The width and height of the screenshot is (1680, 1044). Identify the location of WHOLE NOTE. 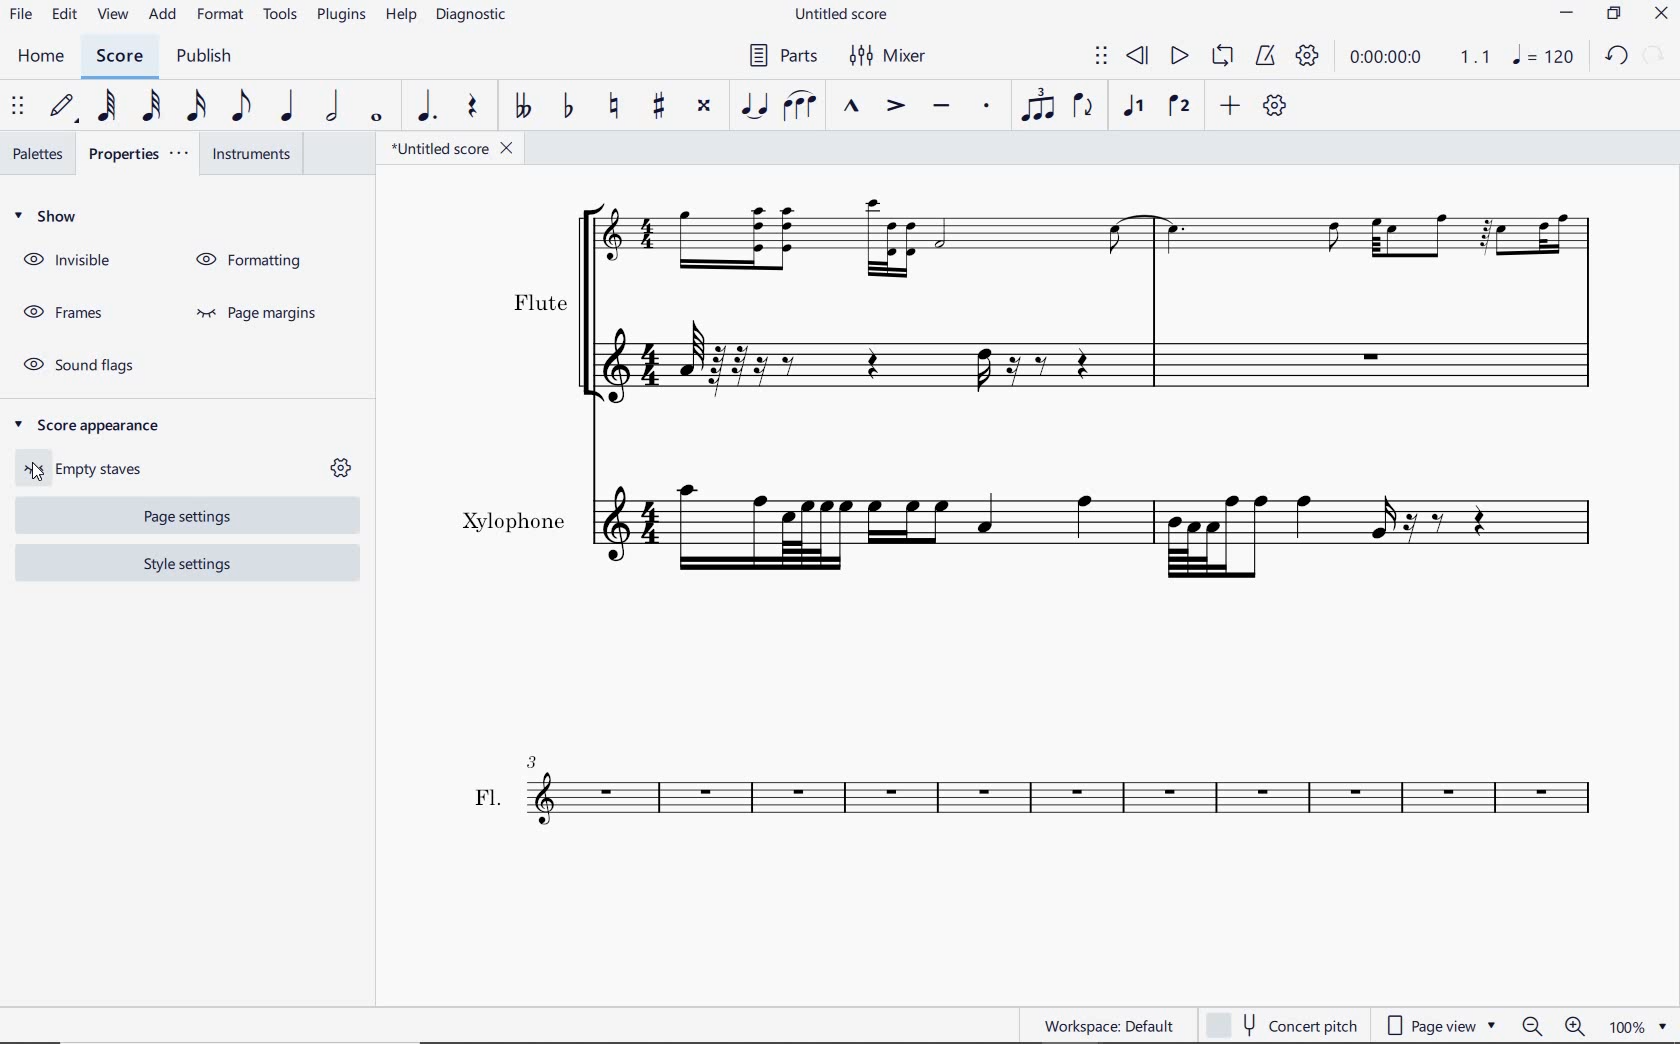
(377, 116).